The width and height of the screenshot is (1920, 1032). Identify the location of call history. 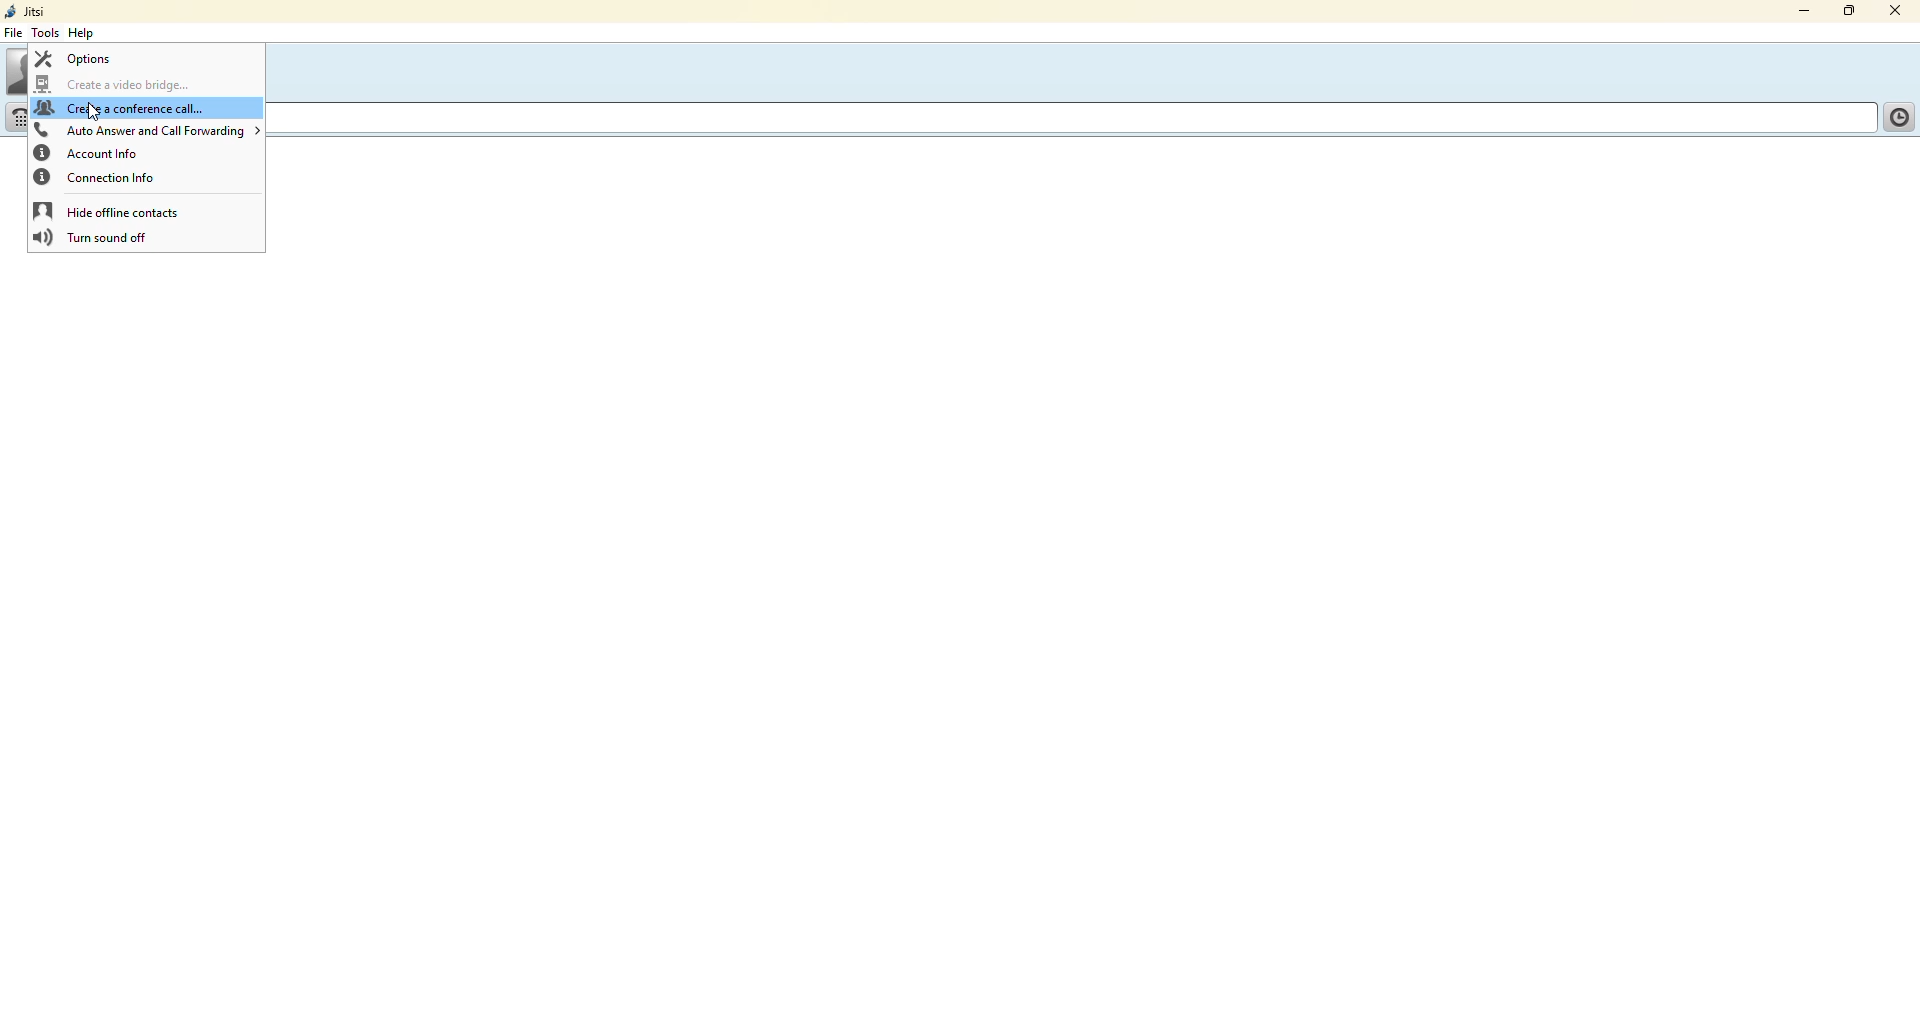
(1897, 119).